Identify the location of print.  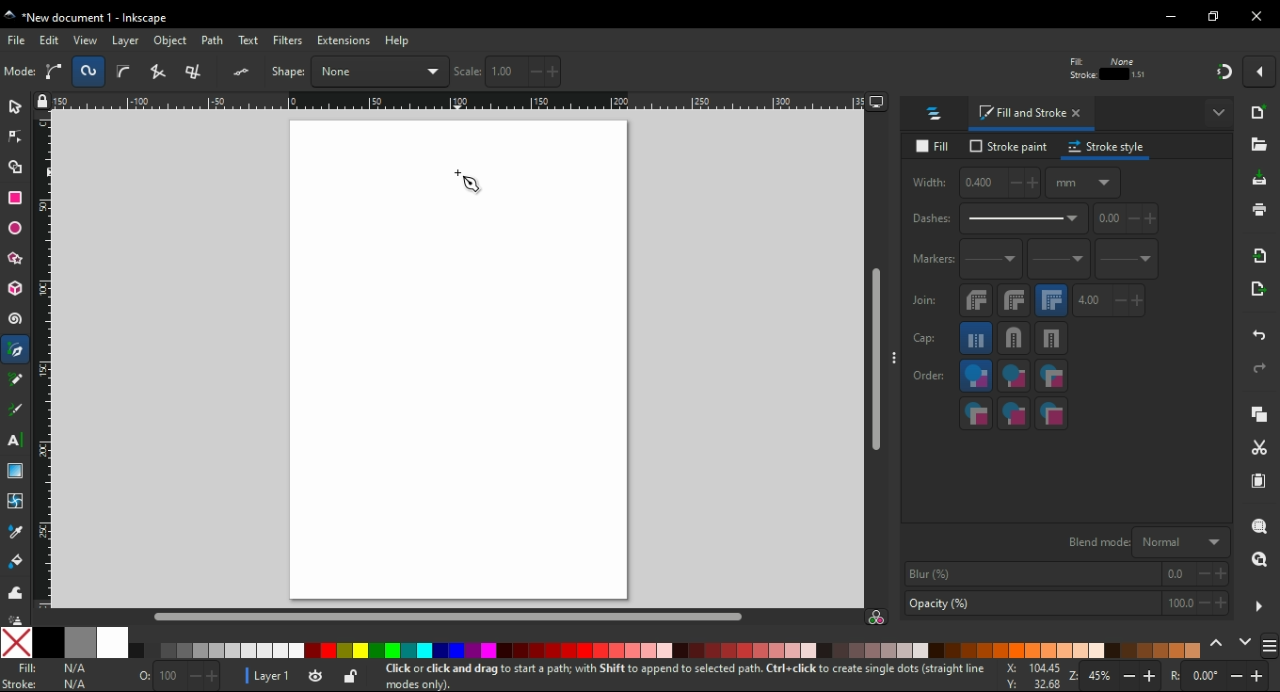
(1258, 209).